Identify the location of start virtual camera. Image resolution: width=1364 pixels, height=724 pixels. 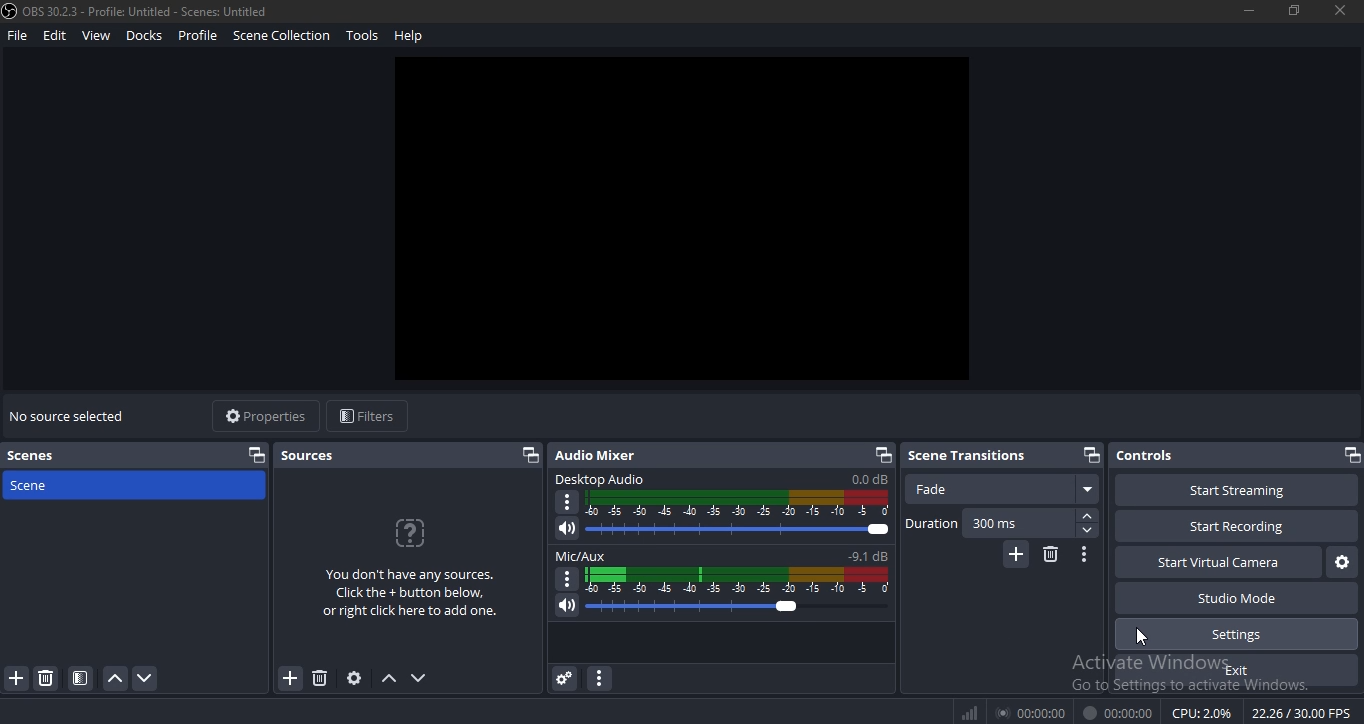
(1216, 563).